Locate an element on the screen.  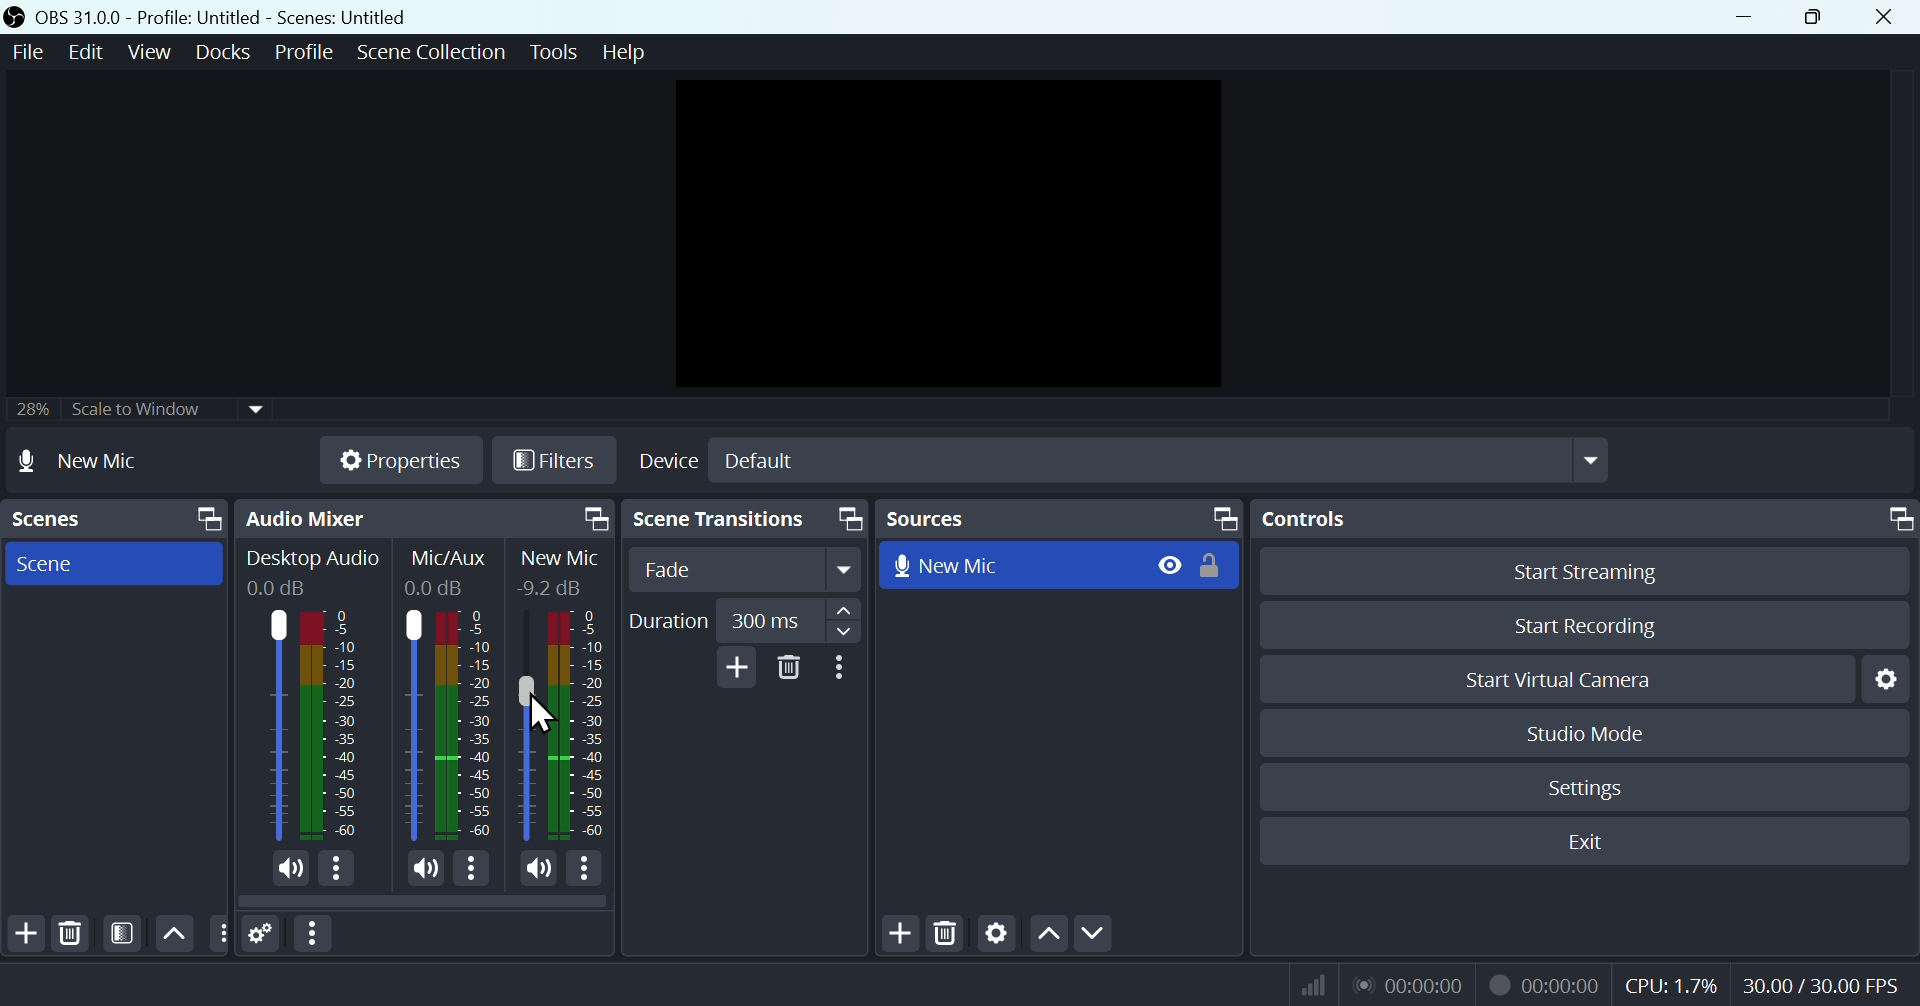
 is located at coordinates (219, 934).